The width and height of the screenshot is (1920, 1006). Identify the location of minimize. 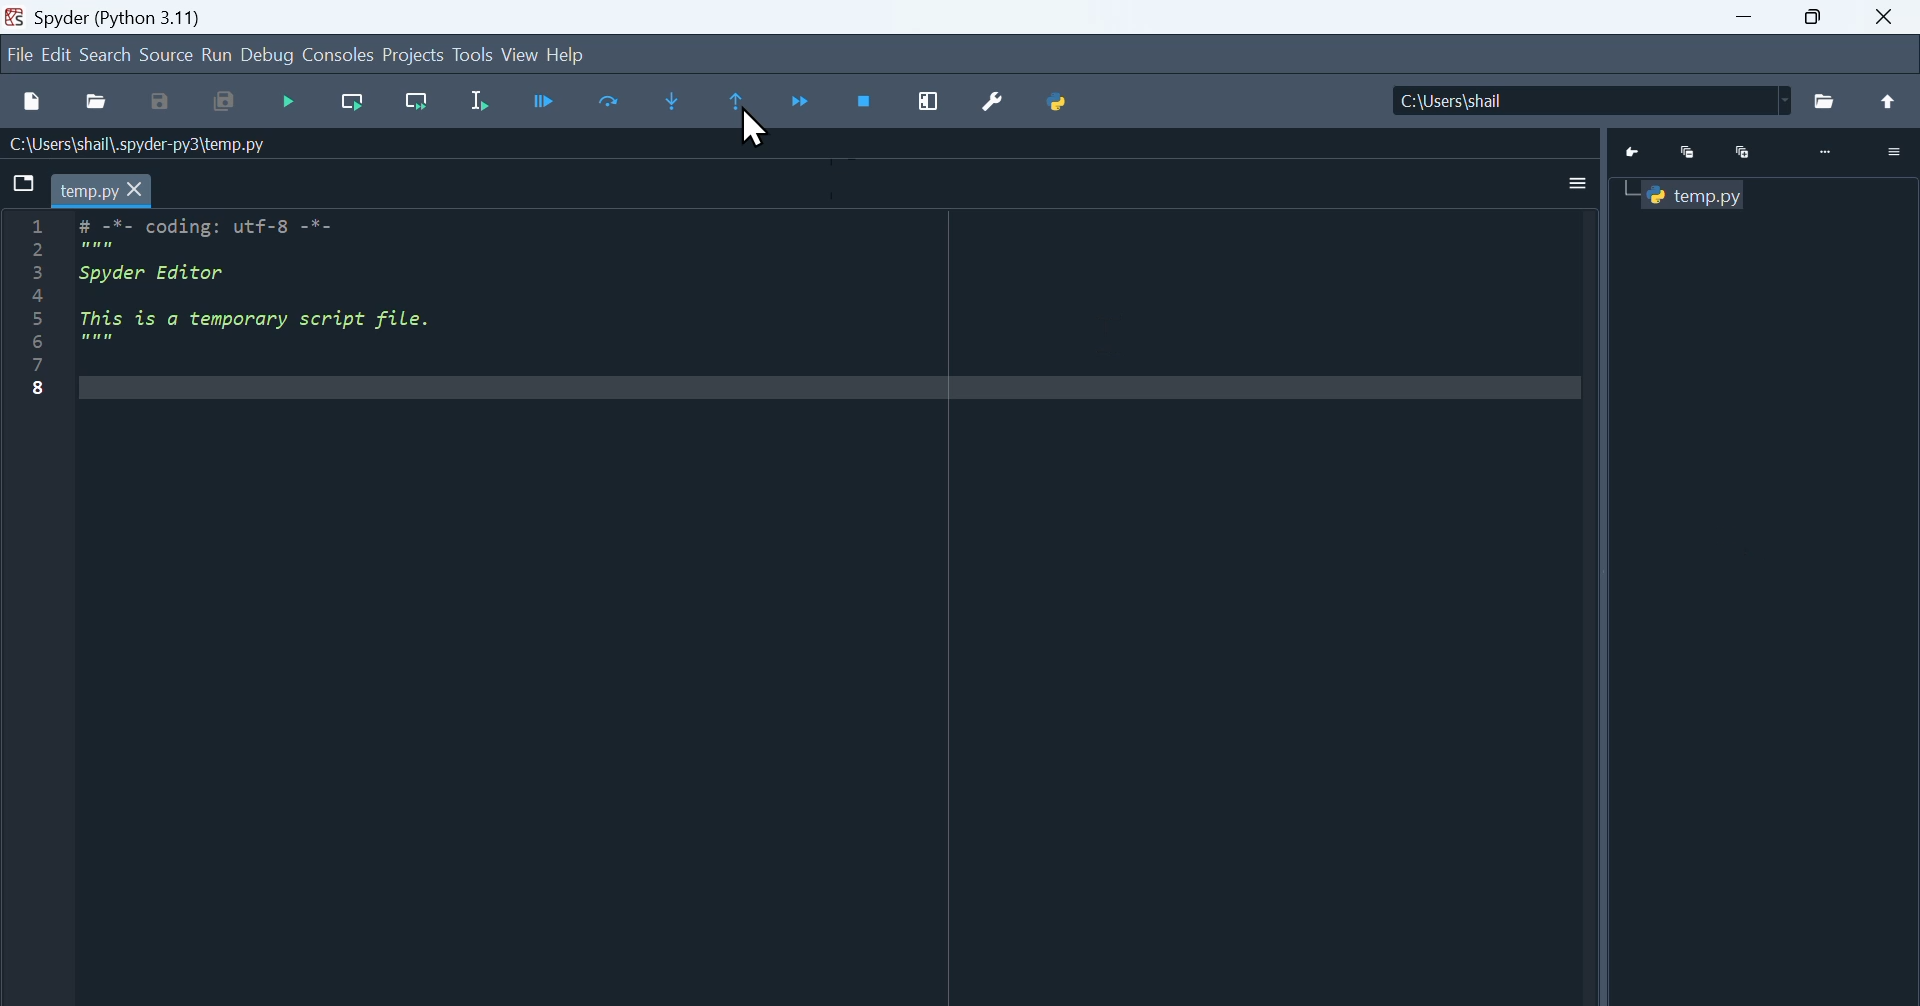
(1745, 17).